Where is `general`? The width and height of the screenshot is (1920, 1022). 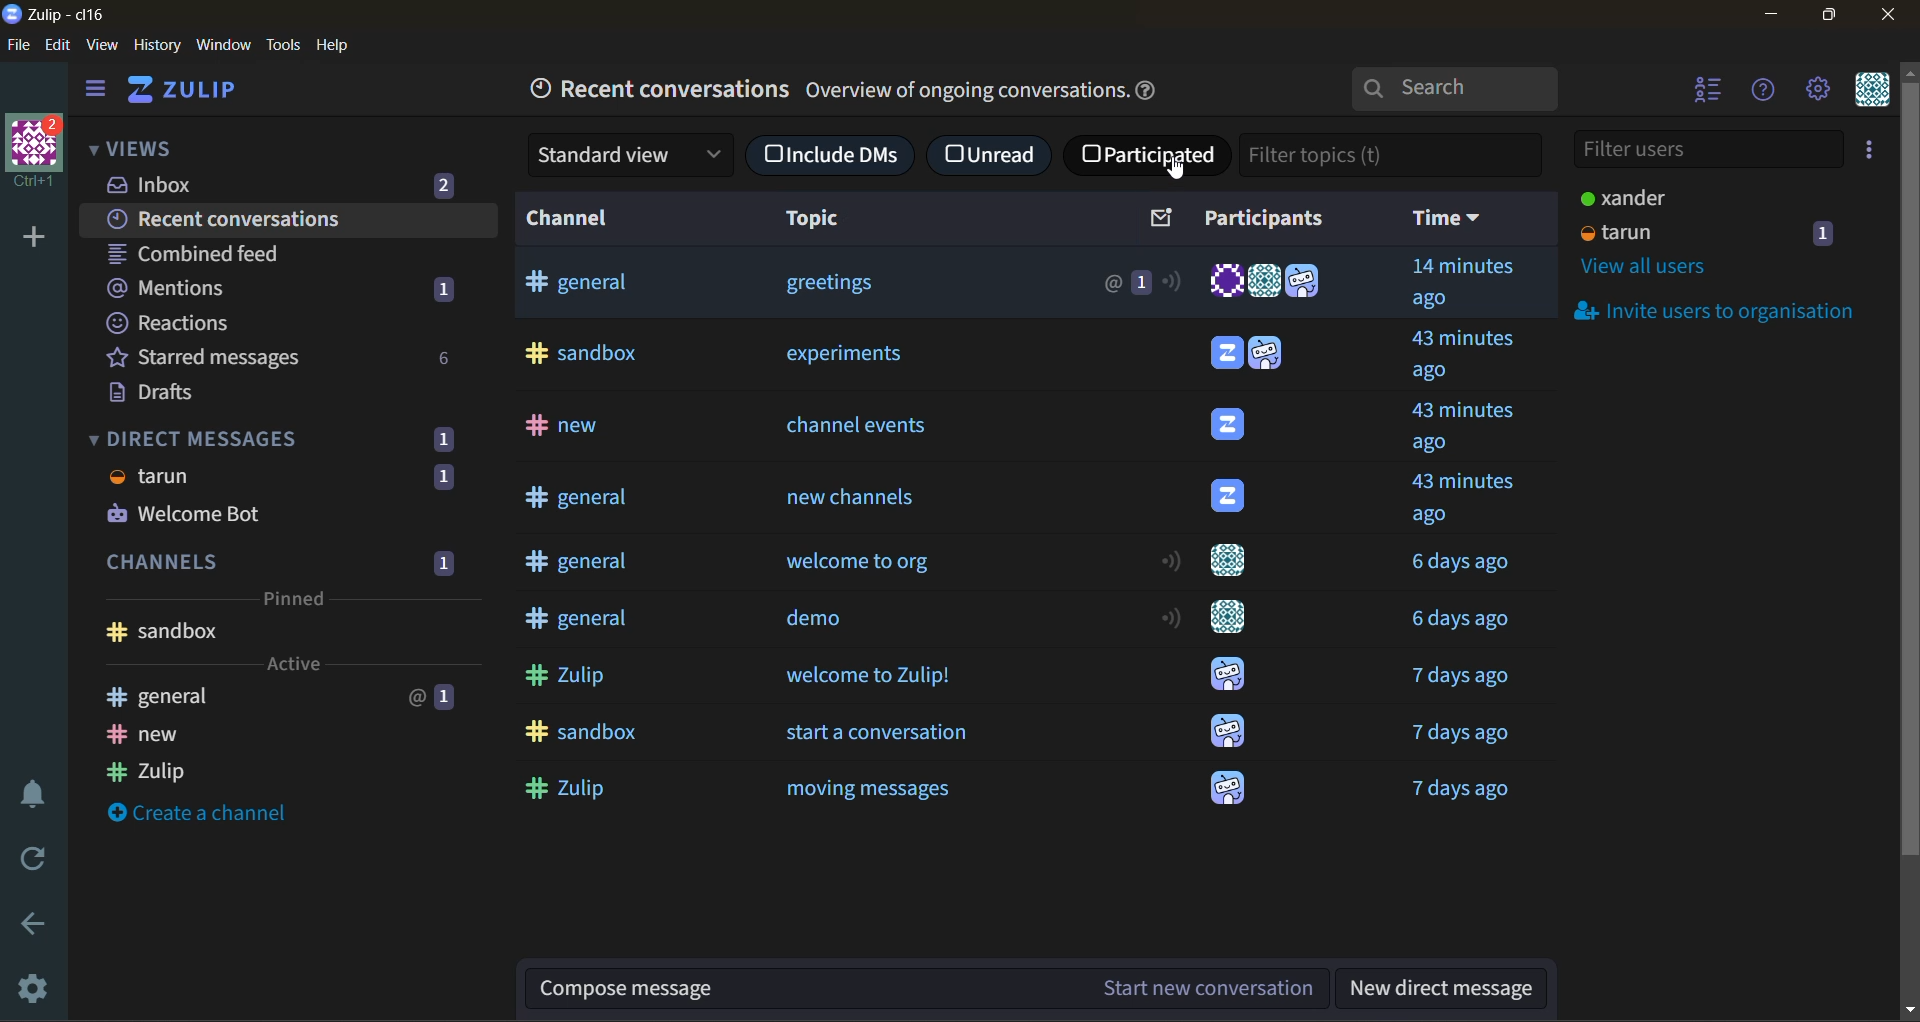
general is located at coordinates (589, 620).